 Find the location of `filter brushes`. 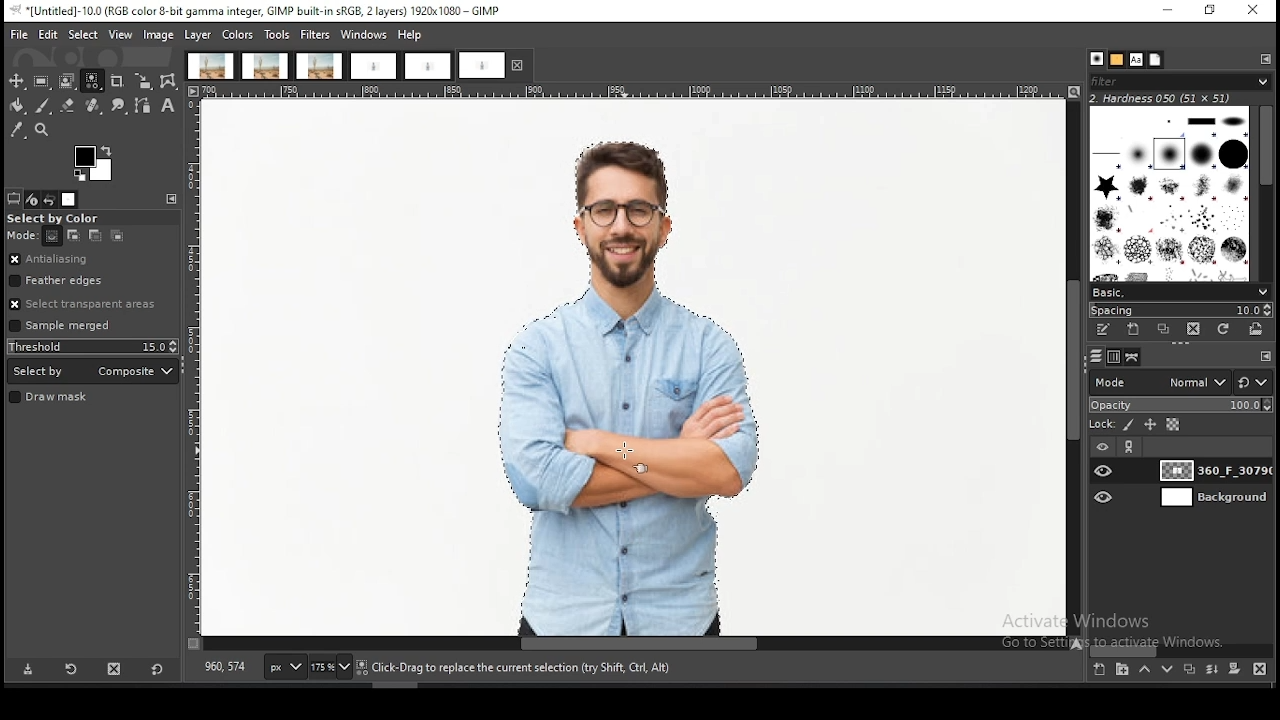

filter brushes is located at coordinates (1180, 82).